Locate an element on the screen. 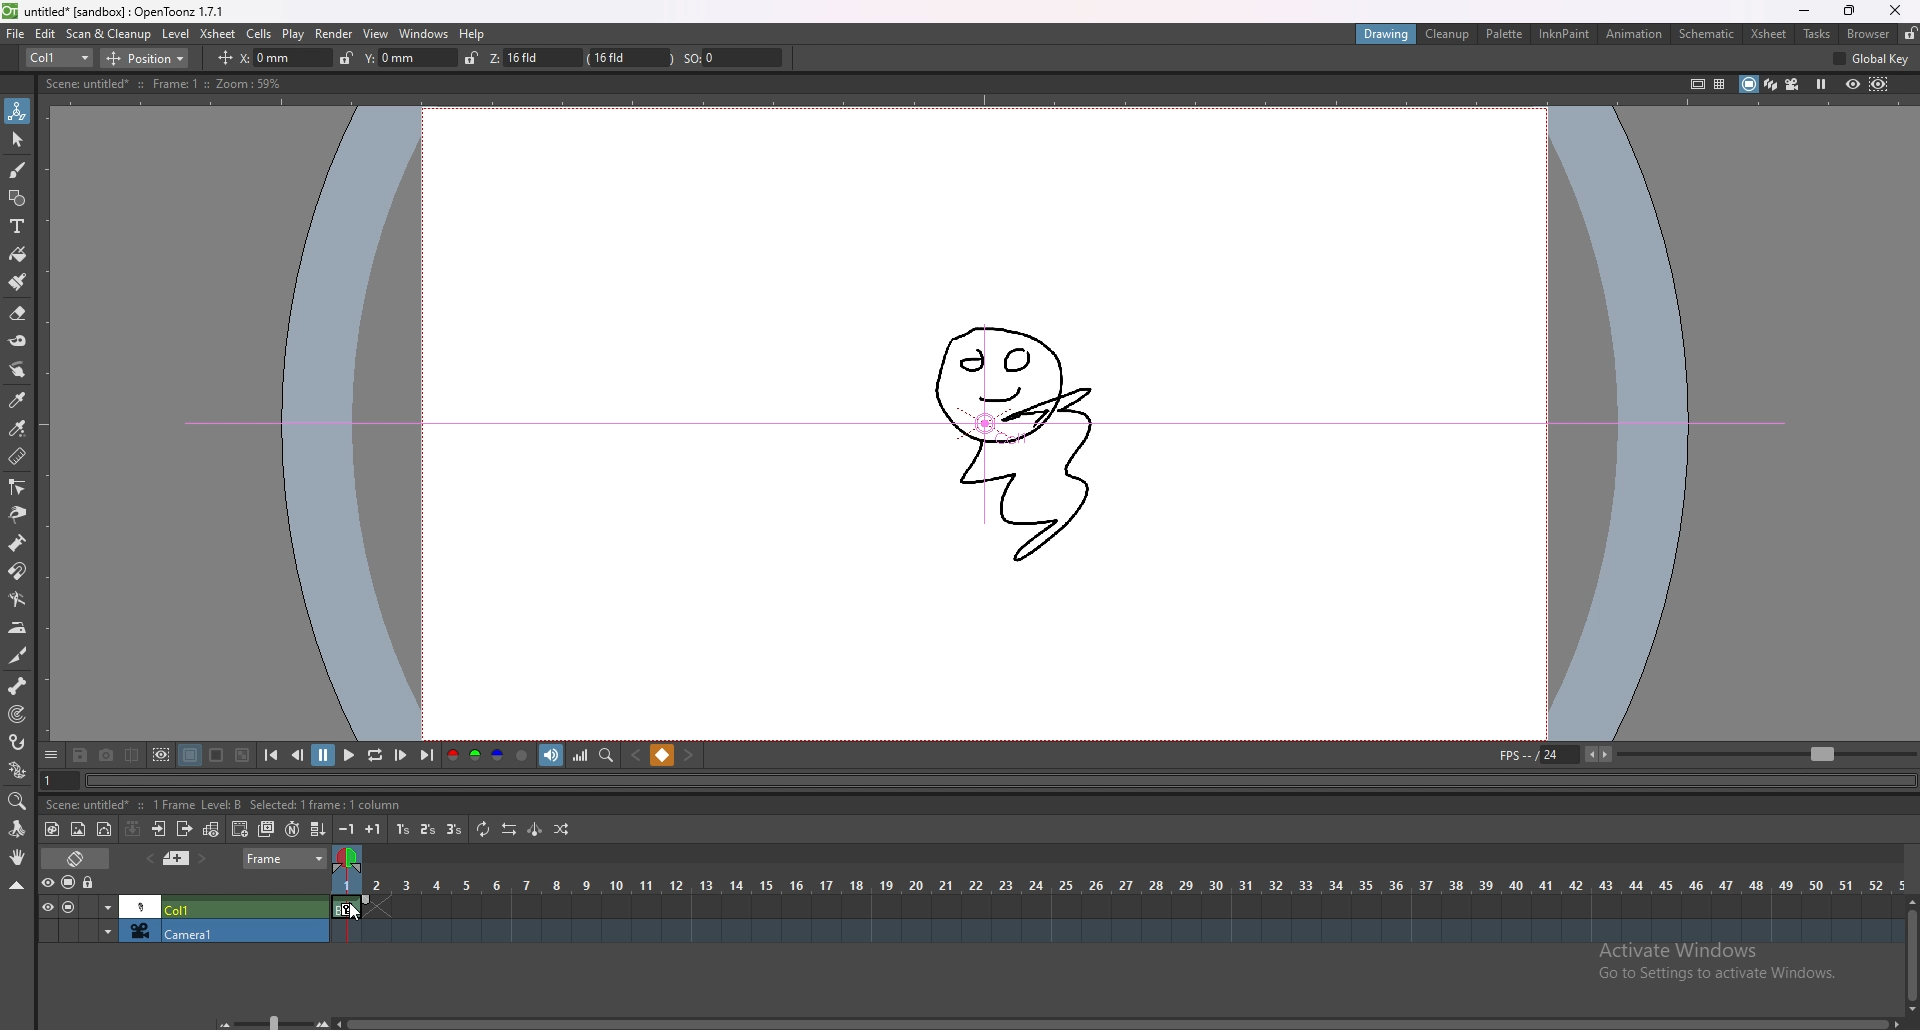 The width and height of the screenshot is (1920, 1030). checkered background is located at coordinates (243, 754).